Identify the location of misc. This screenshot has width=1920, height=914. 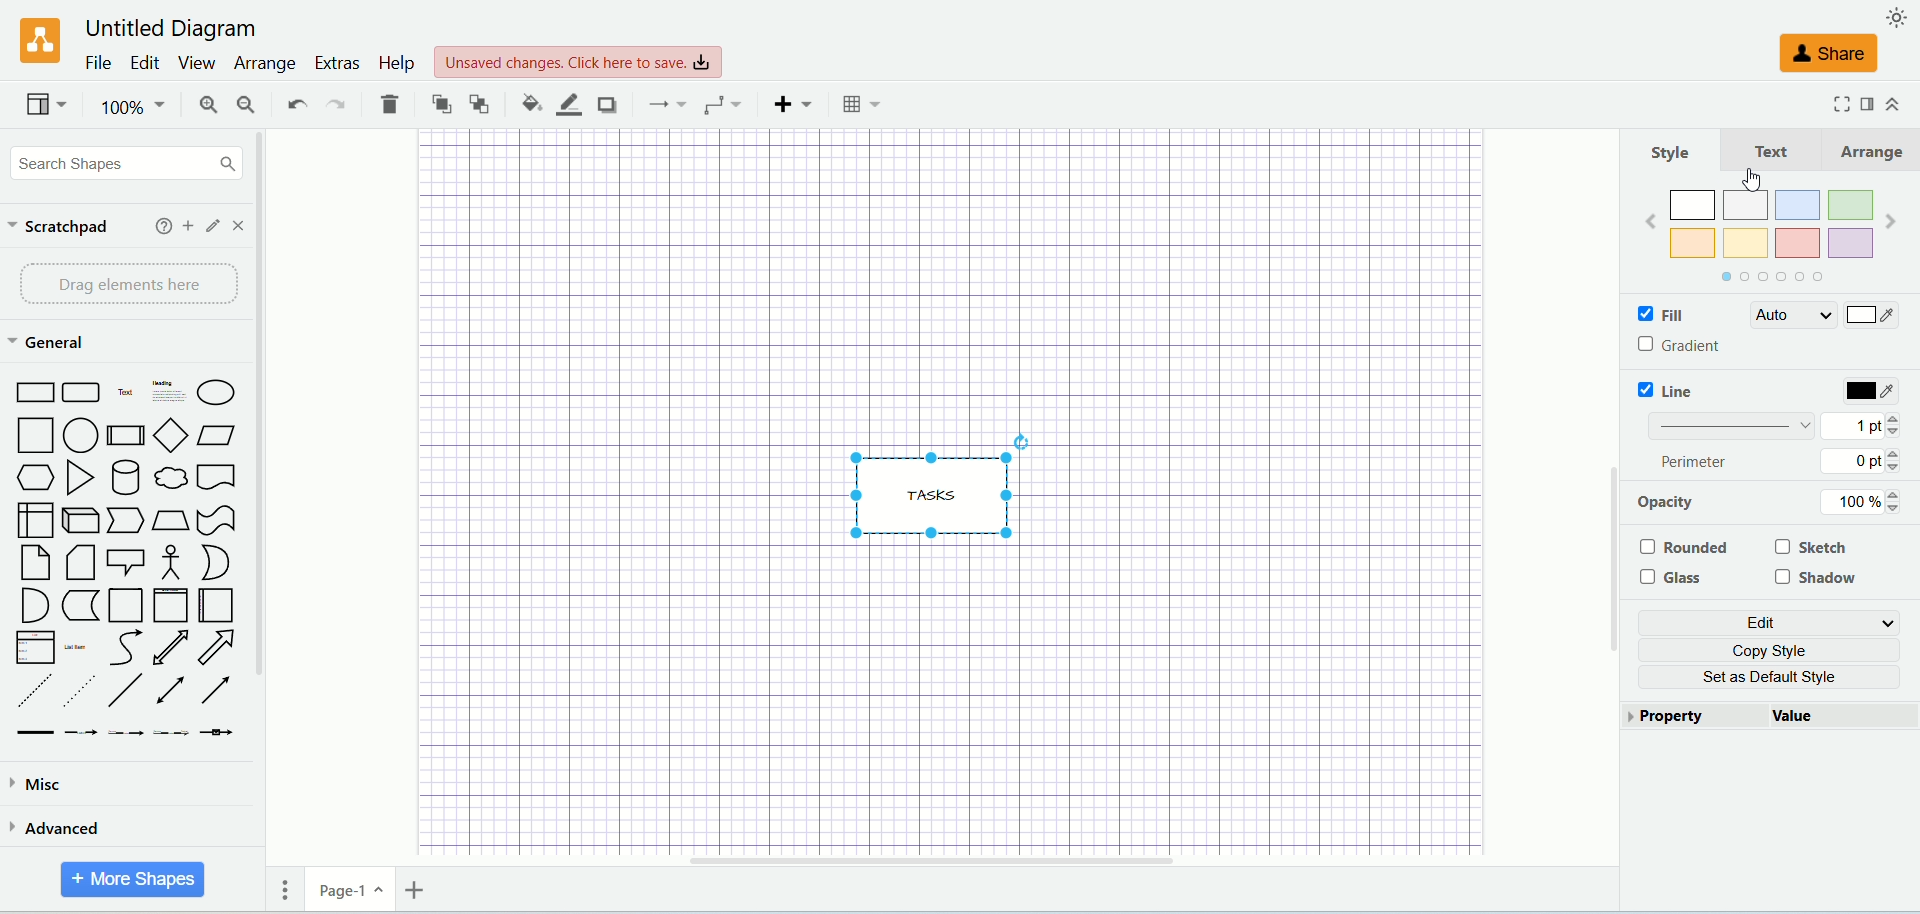
(106, 787).